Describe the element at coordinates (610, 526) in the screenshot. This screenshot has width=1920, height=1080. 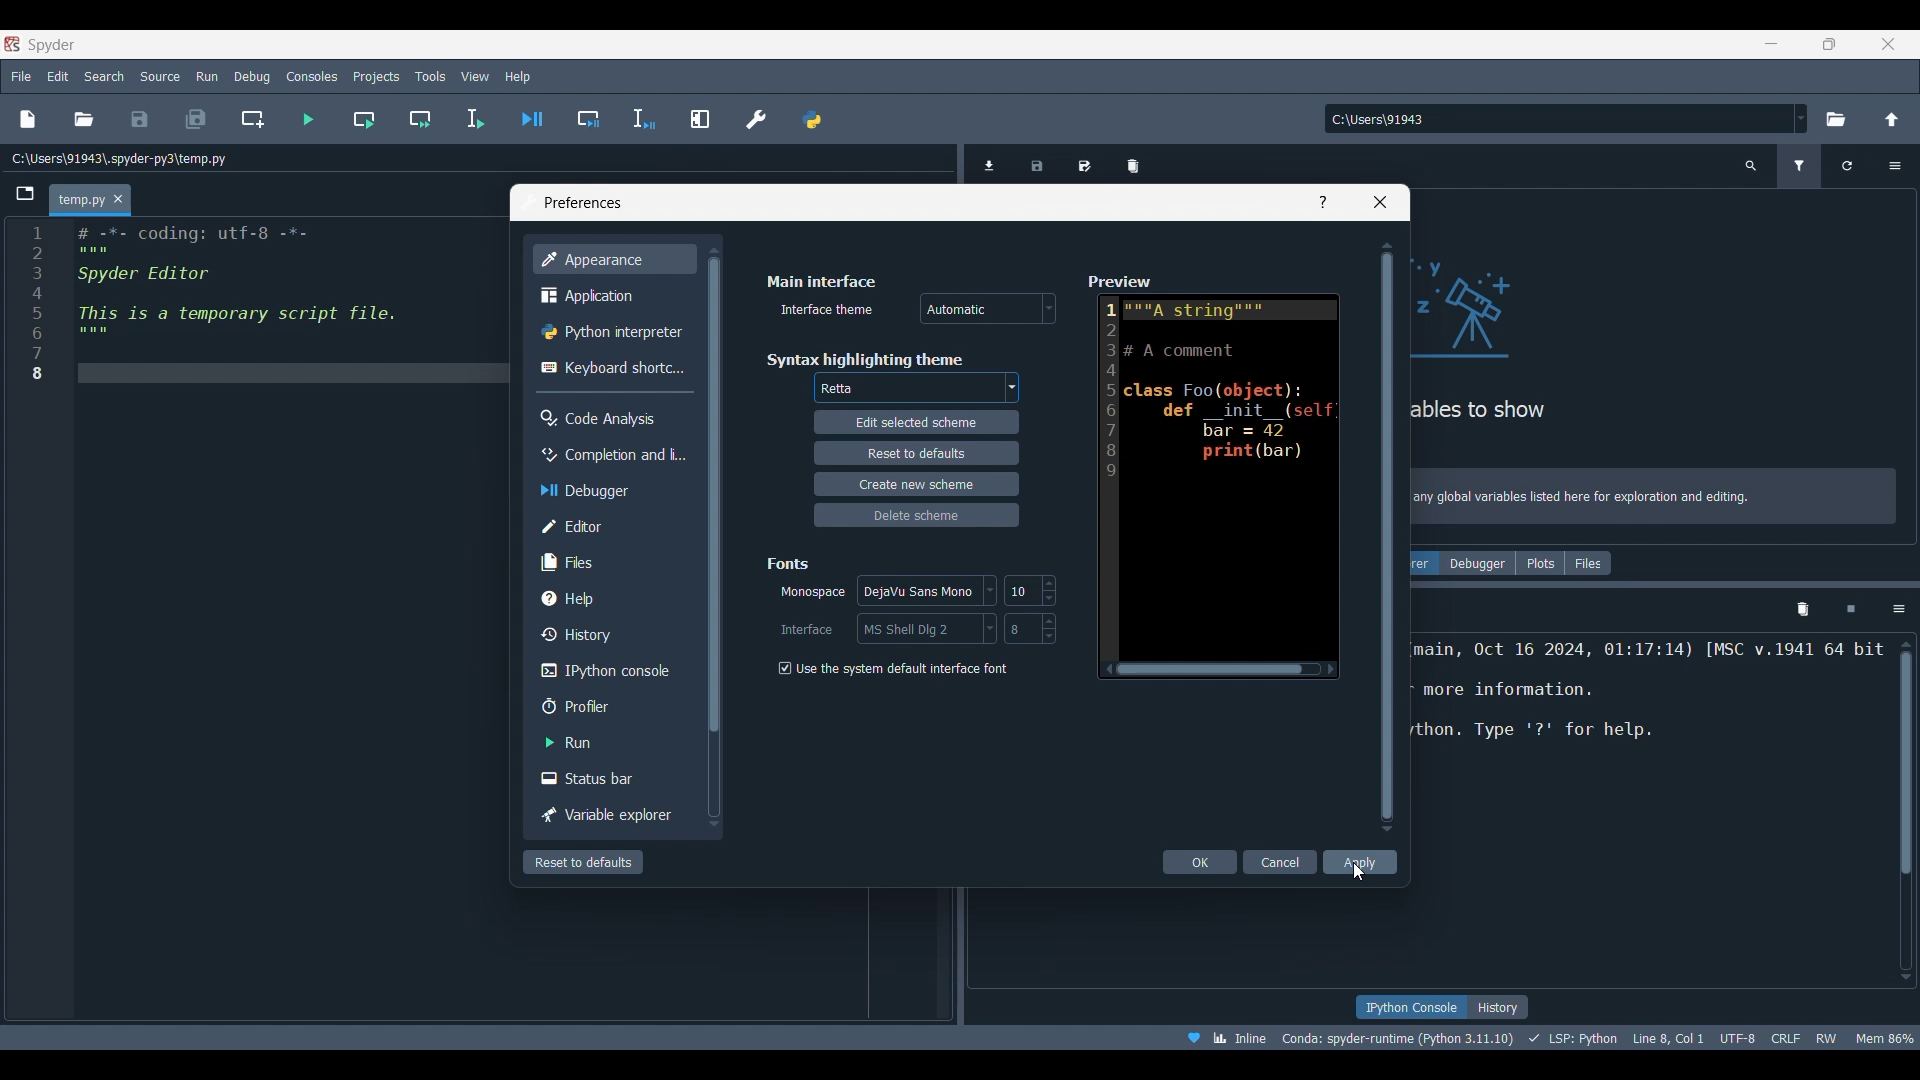
I see `Editor` at that location.